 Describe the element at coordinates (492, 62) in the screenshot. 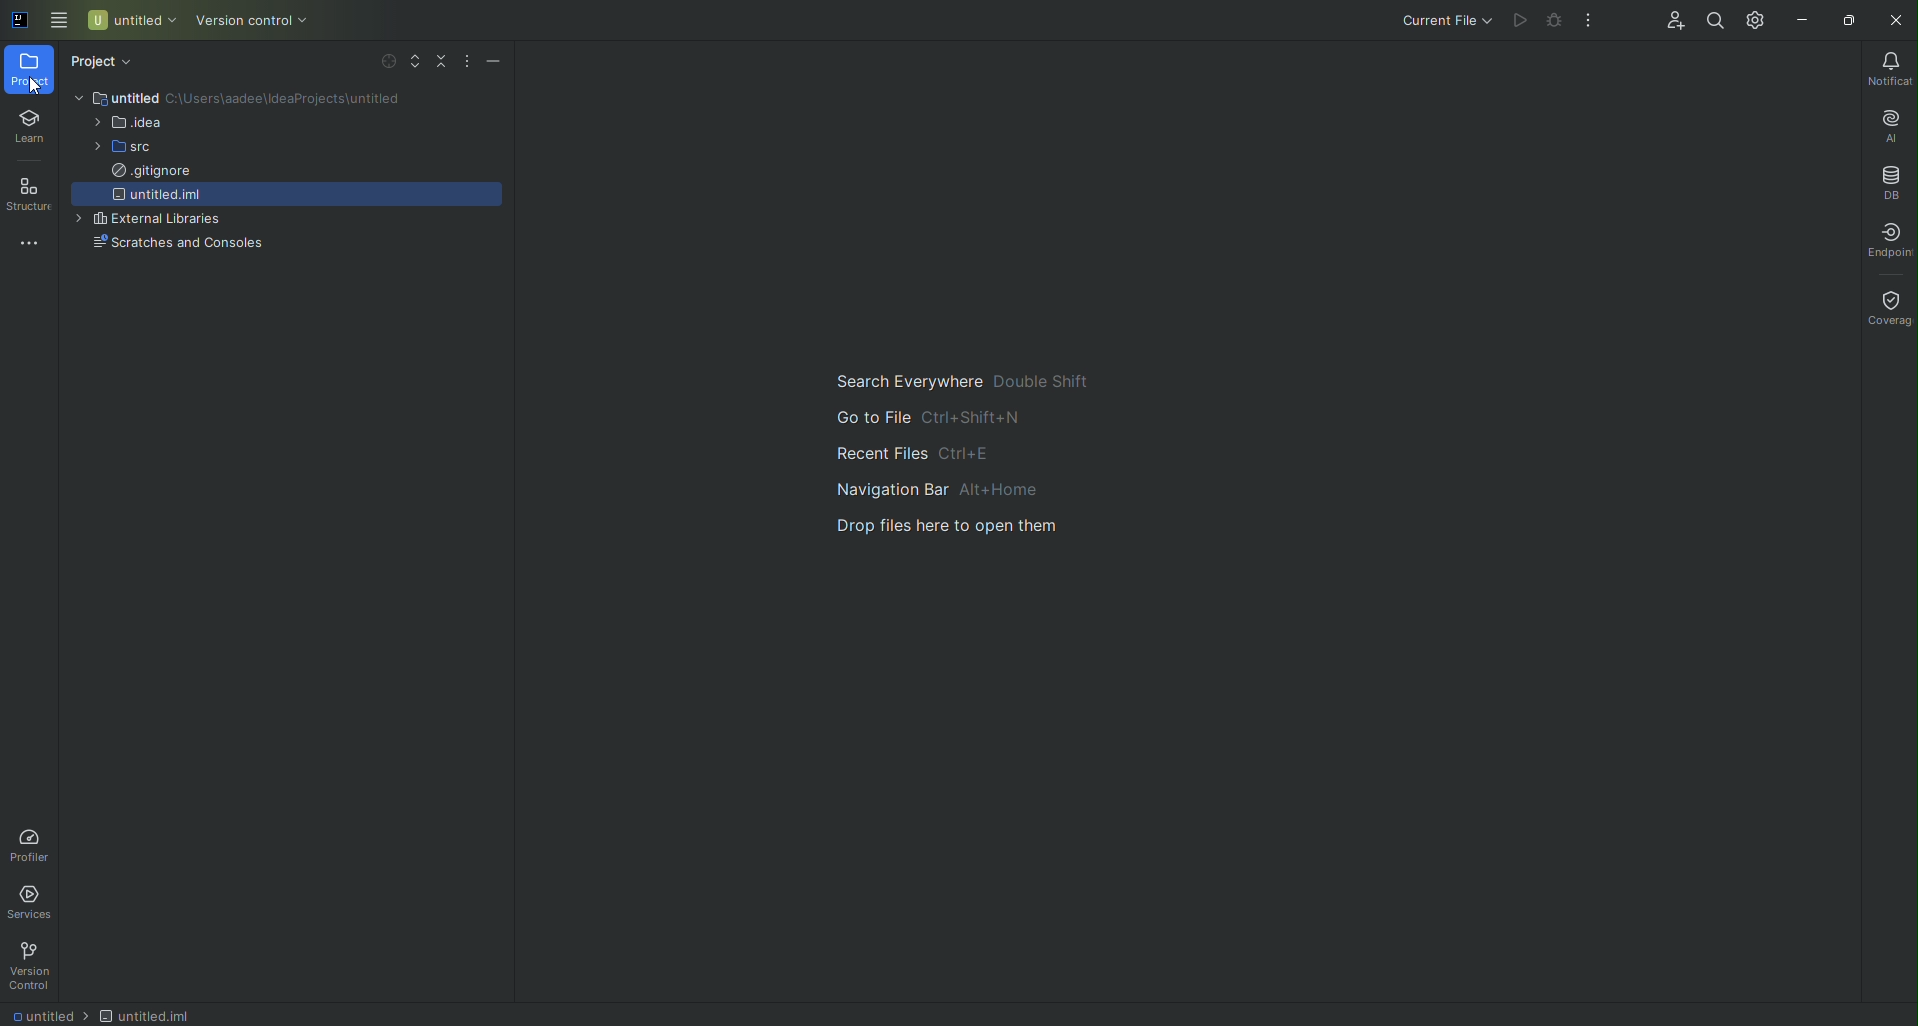

I see `Hide` at that location.